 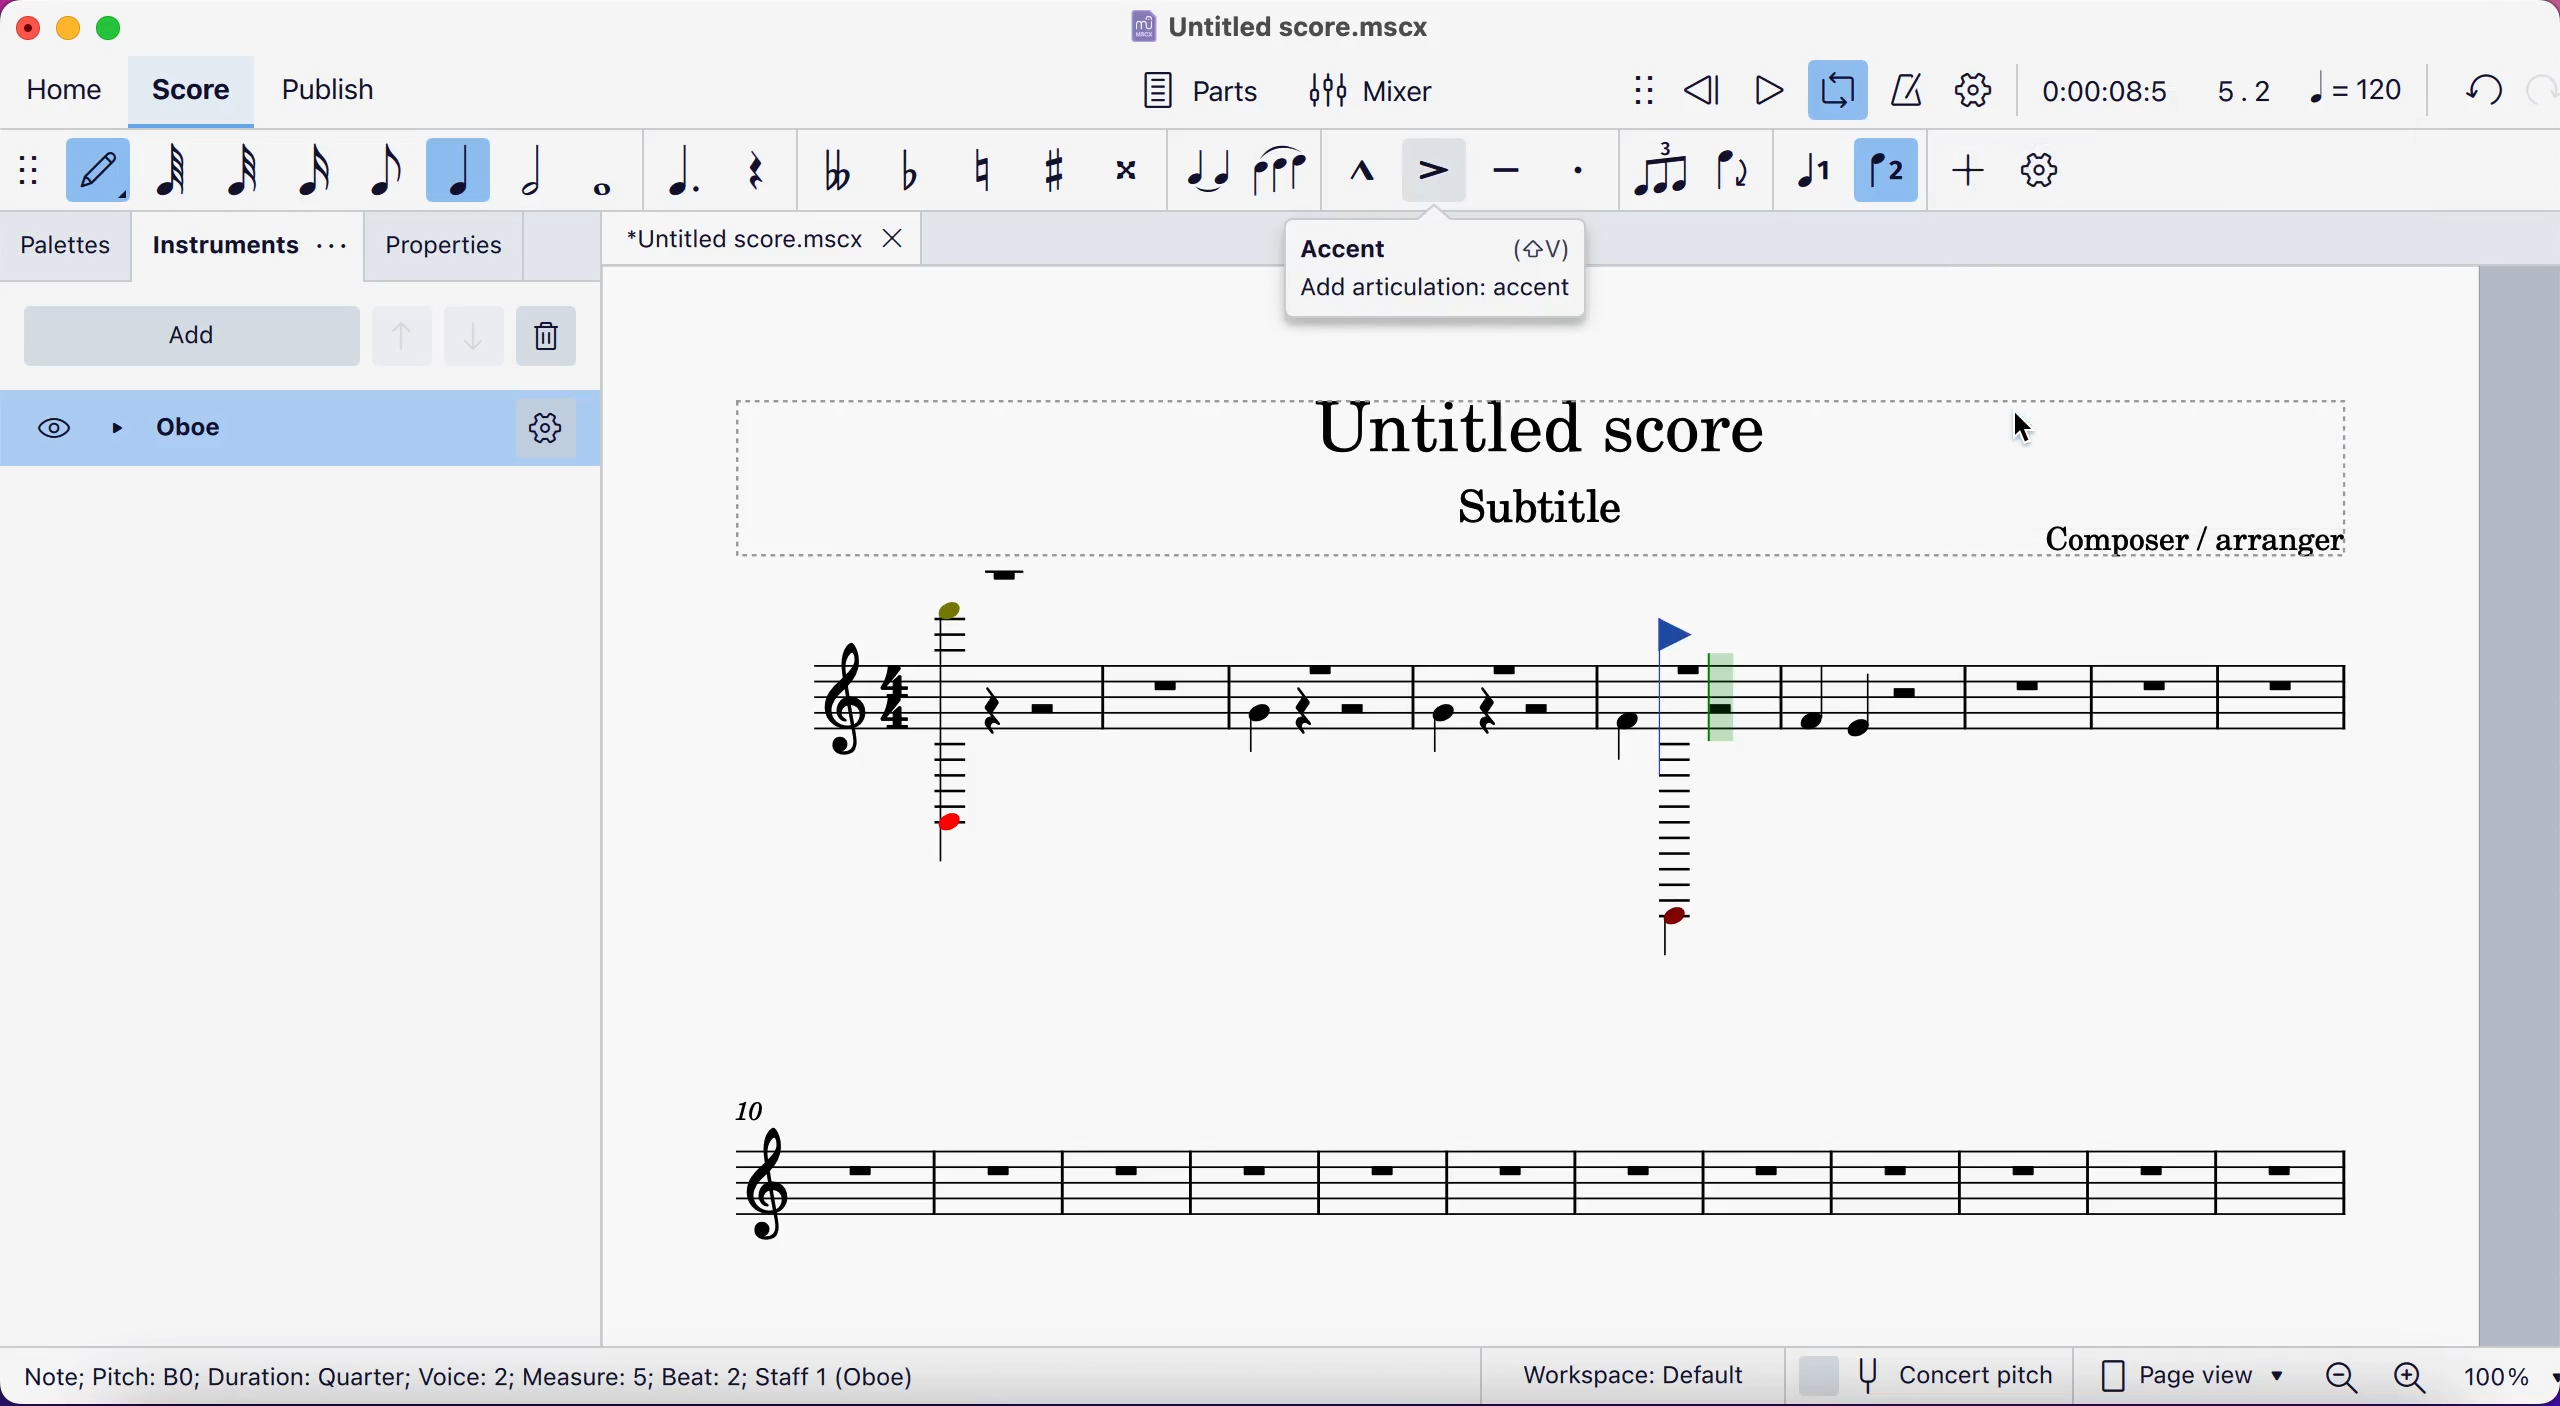 What do you see at coordinates (403, 333) in the screenshot?
I see `go up` at bounding box center [403, 333].